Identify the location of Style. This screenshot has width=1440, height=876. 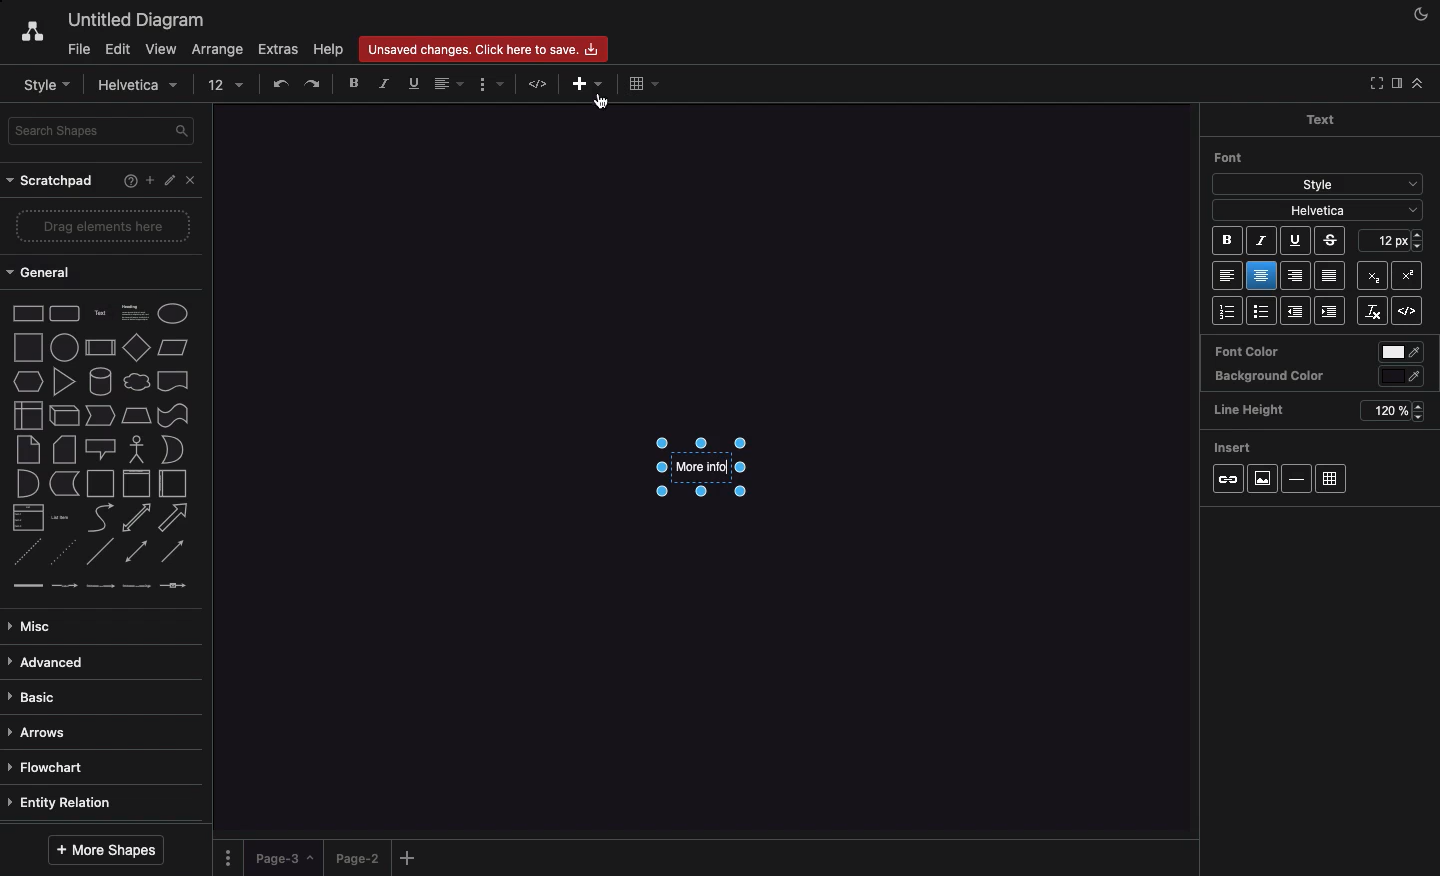
(46, 84).